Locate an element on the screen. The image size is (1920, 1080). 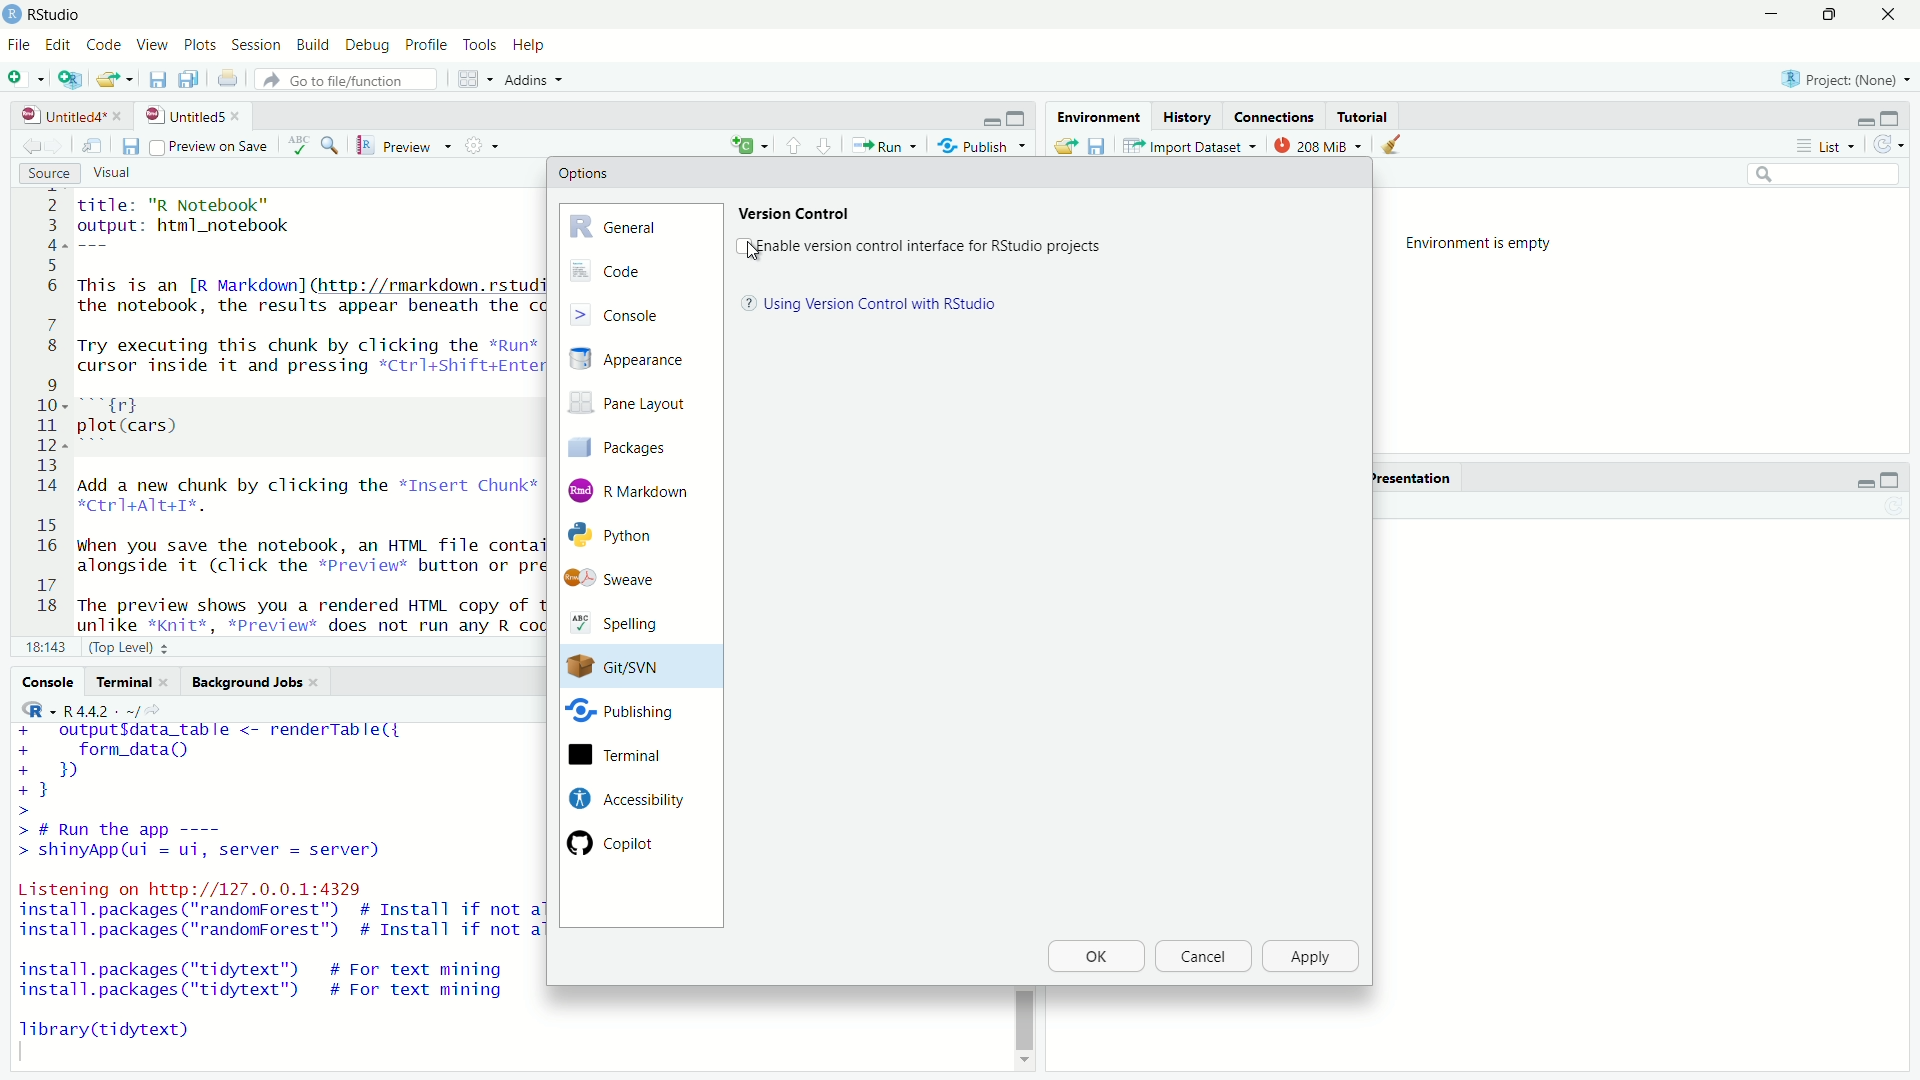
Connections is located at coordinates (1274, 116).